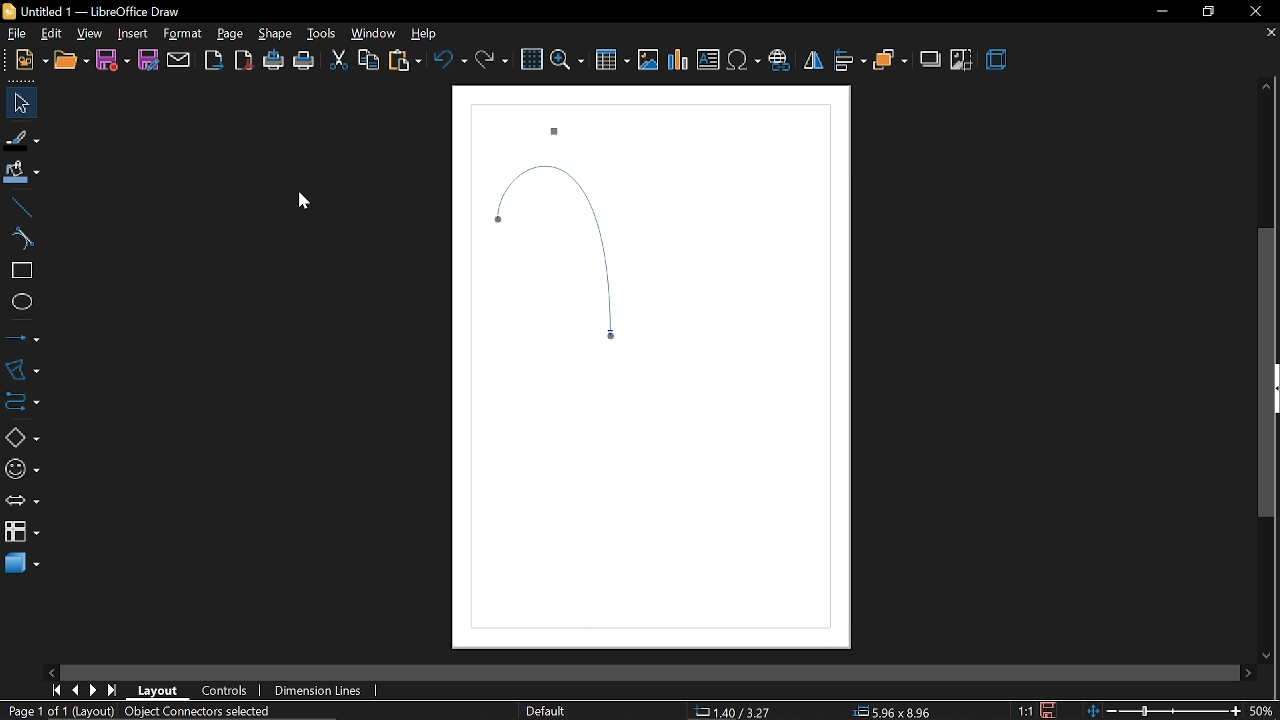  Describe the element at coordinates (1166, 712) in the screenshot. I see `zoom change` at that location.